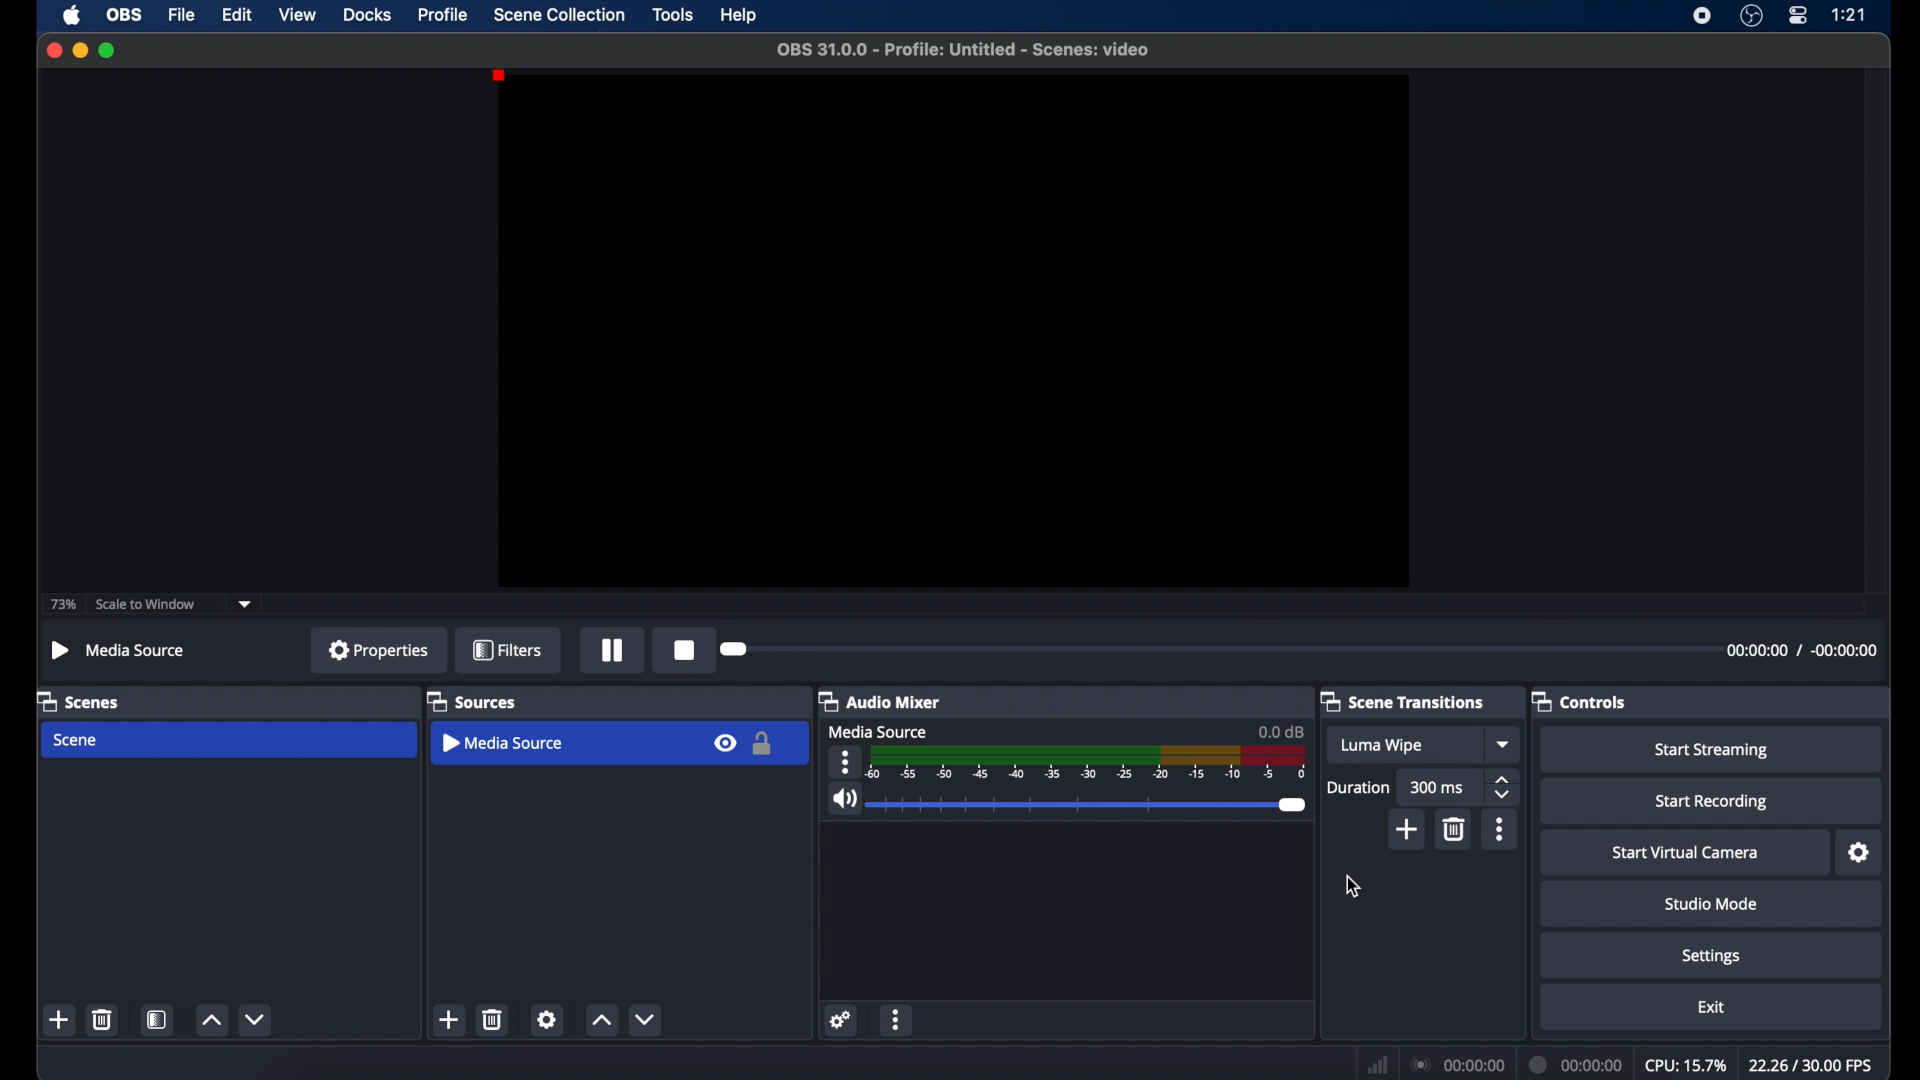  What do you see at coordinates (1408, 829) in the screenshot?
I see `add` at bounding box center [1408, 829].